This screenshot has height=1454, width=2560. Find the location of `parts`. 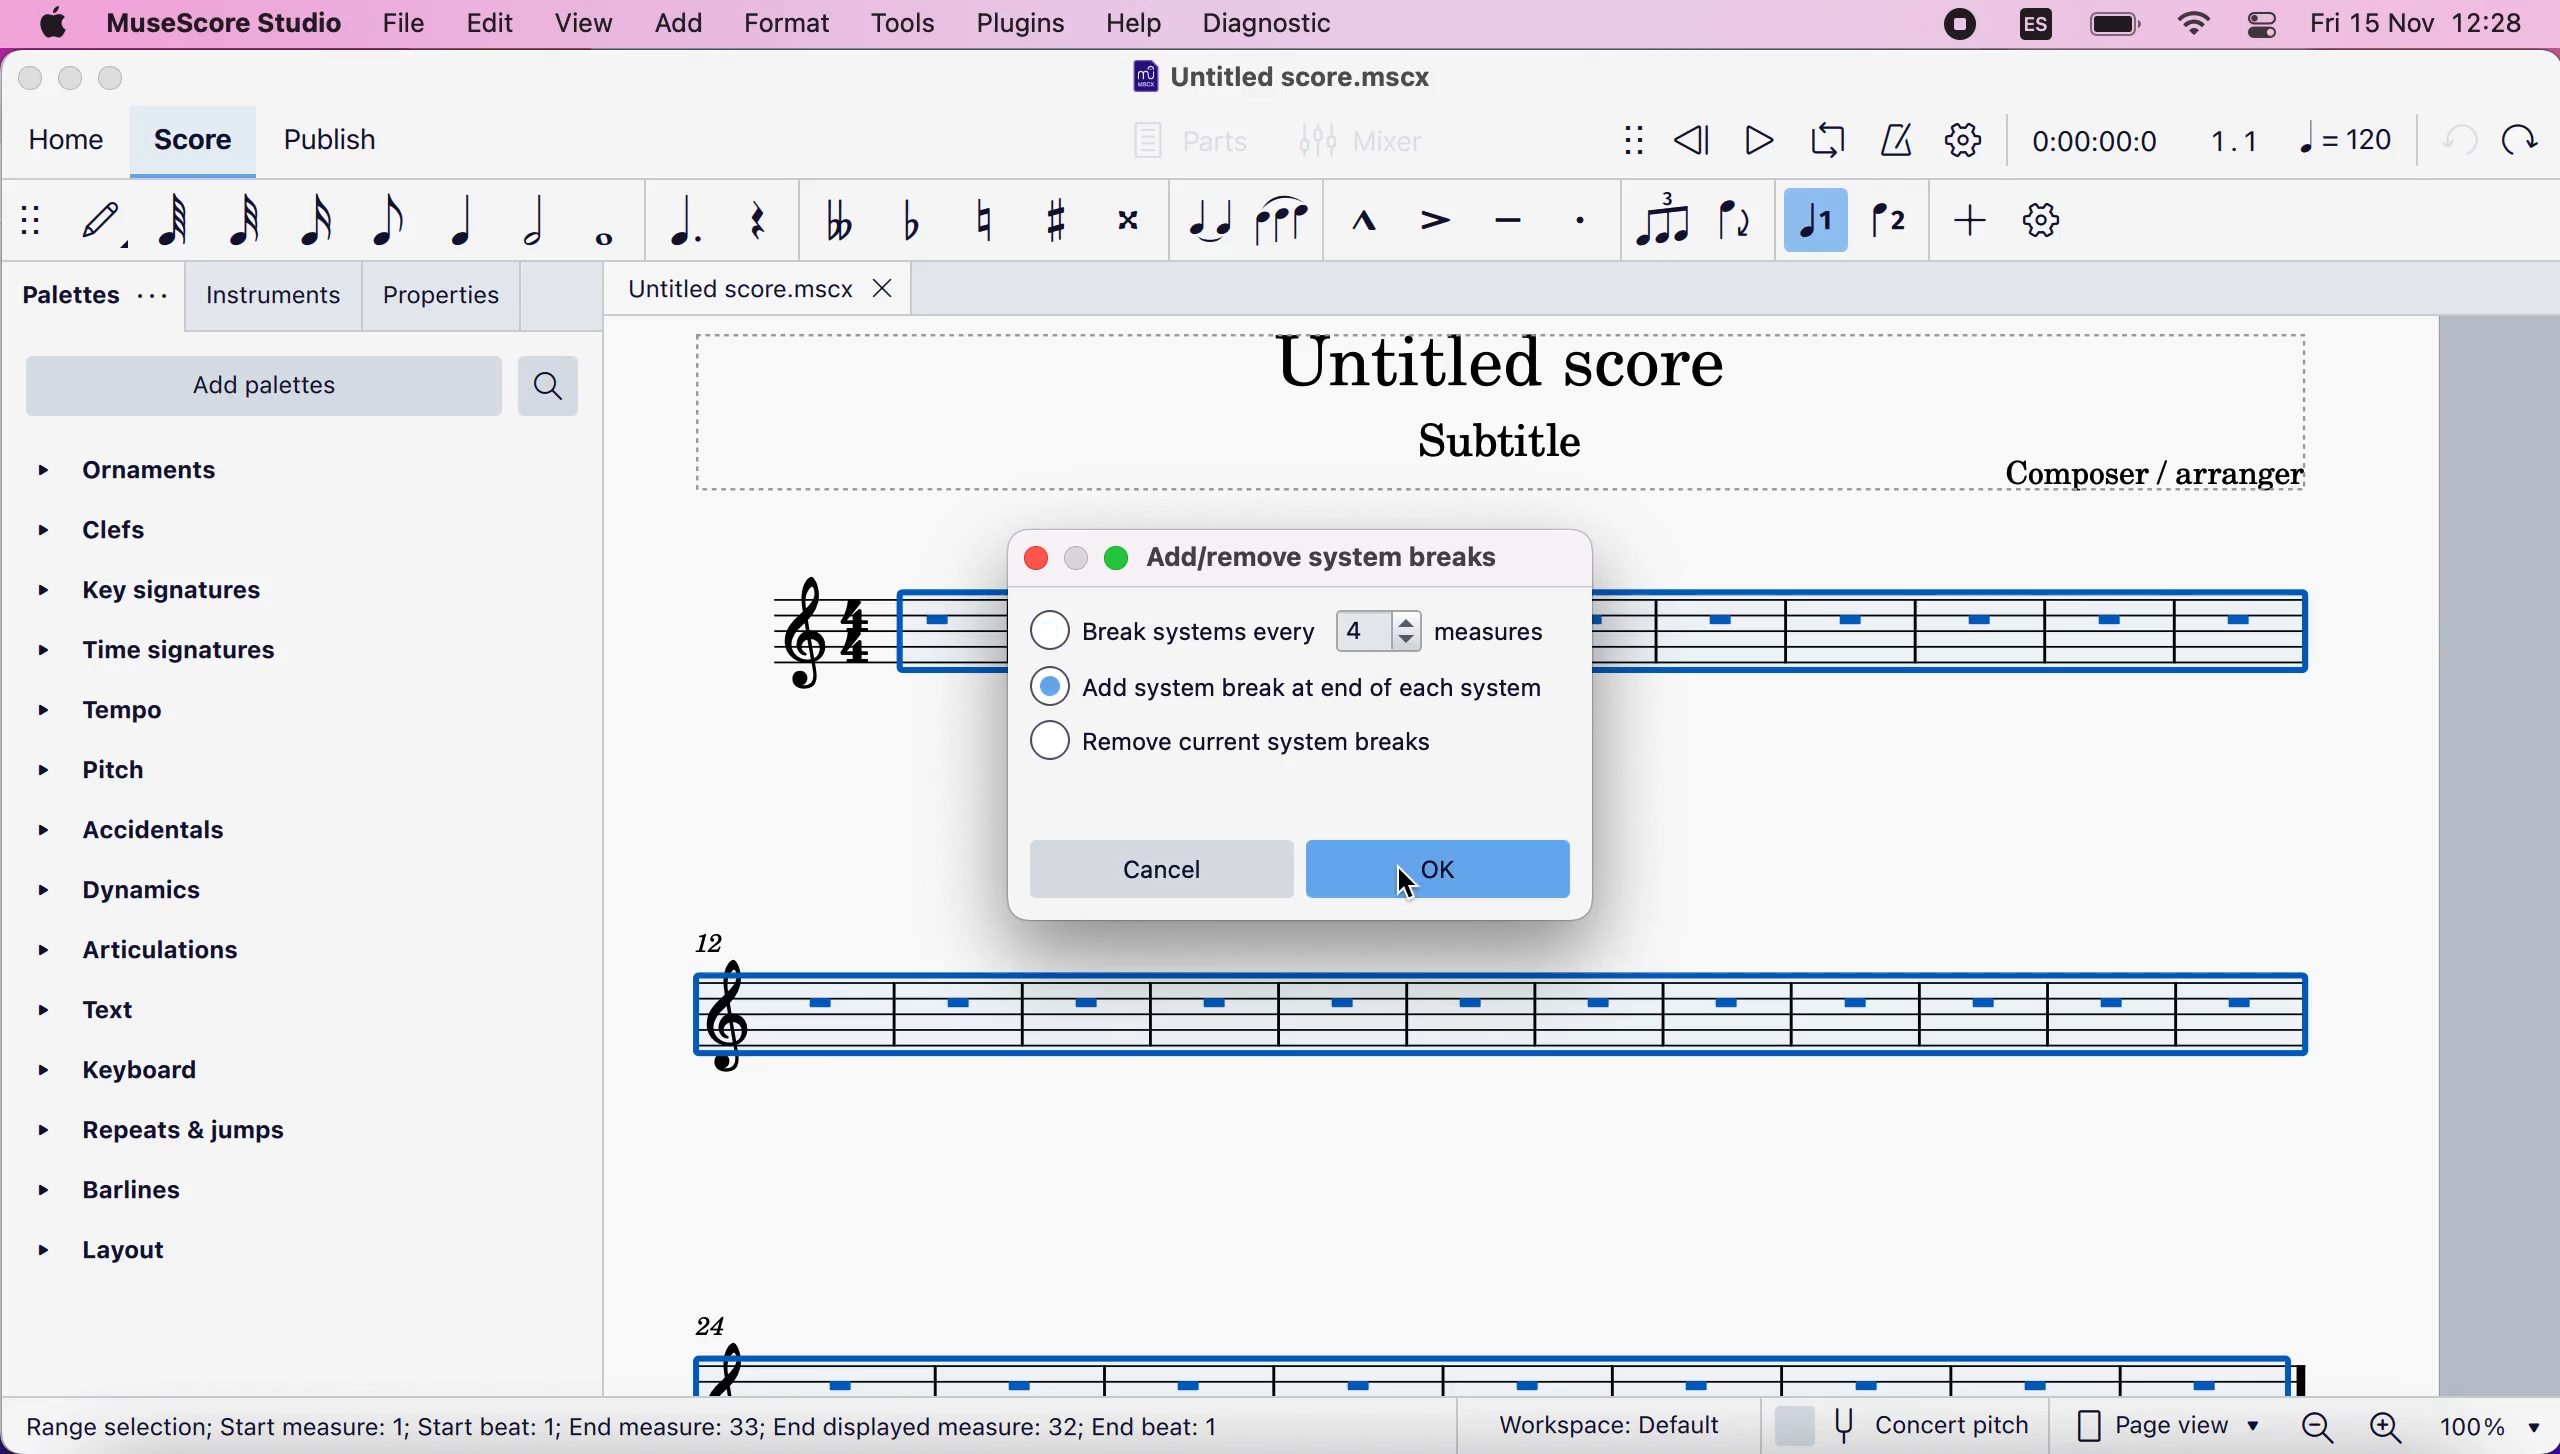

parts is located at coordinates (1179, 150).